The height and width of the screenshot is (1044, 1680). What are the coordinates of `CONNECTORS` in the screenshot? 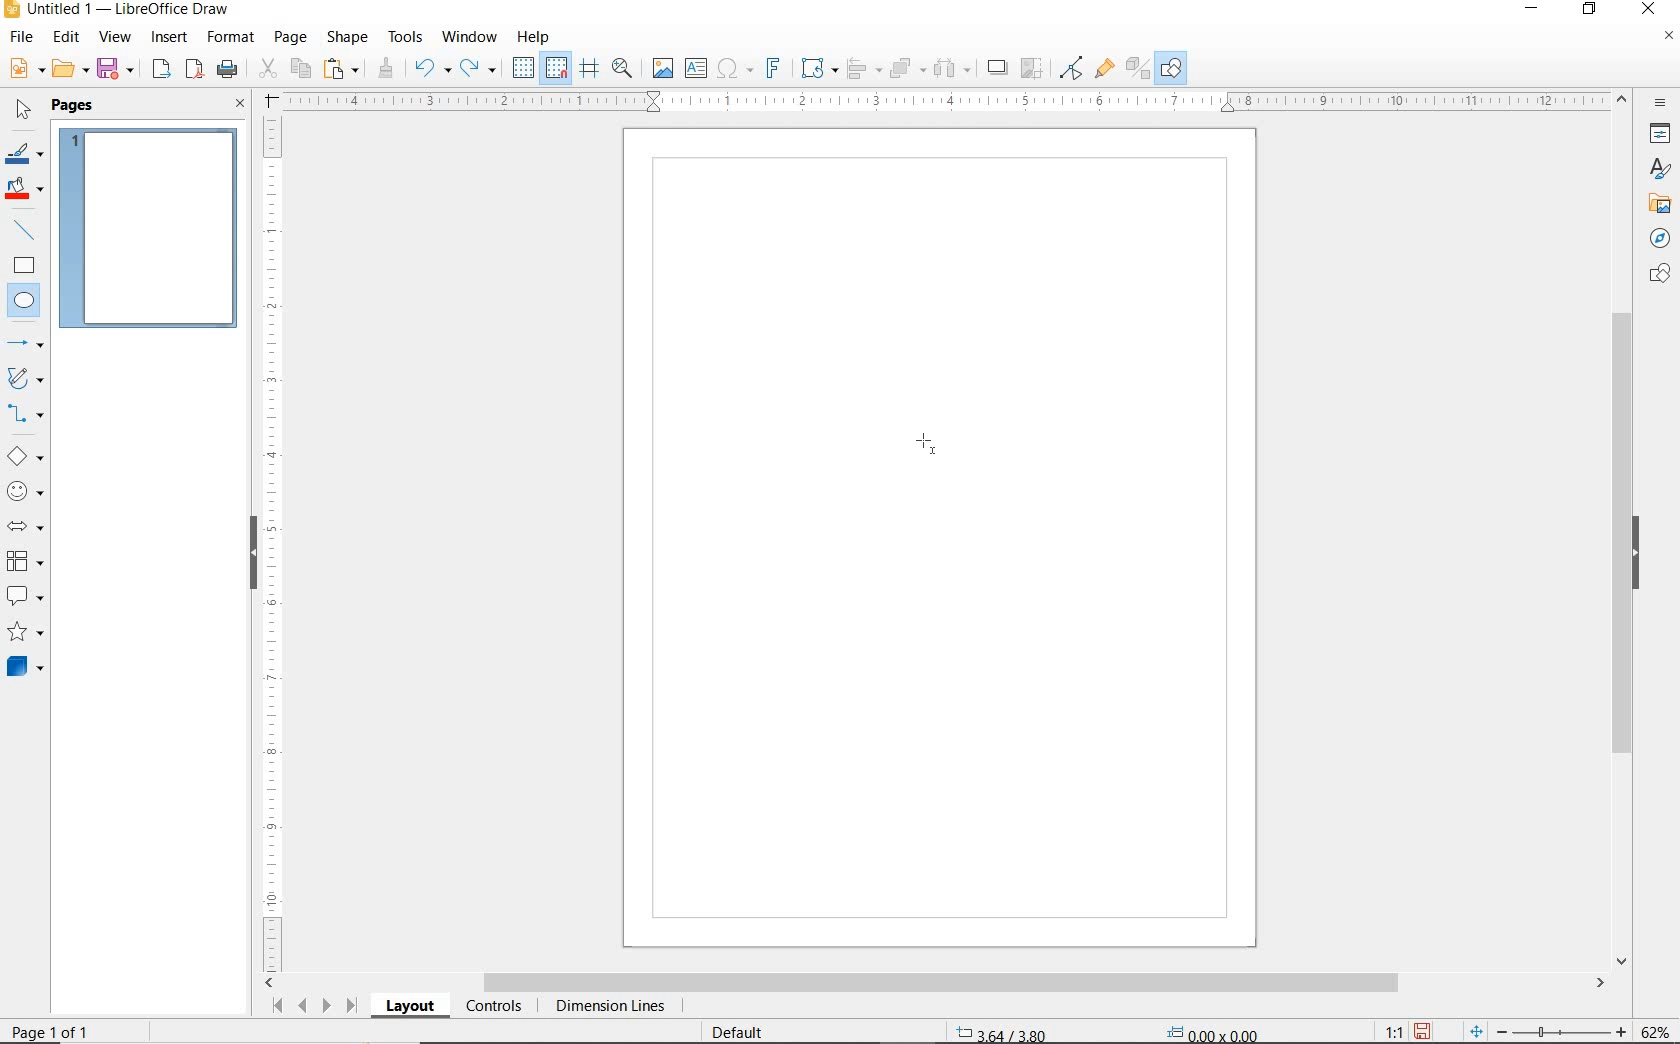 It's located at (26, 414).